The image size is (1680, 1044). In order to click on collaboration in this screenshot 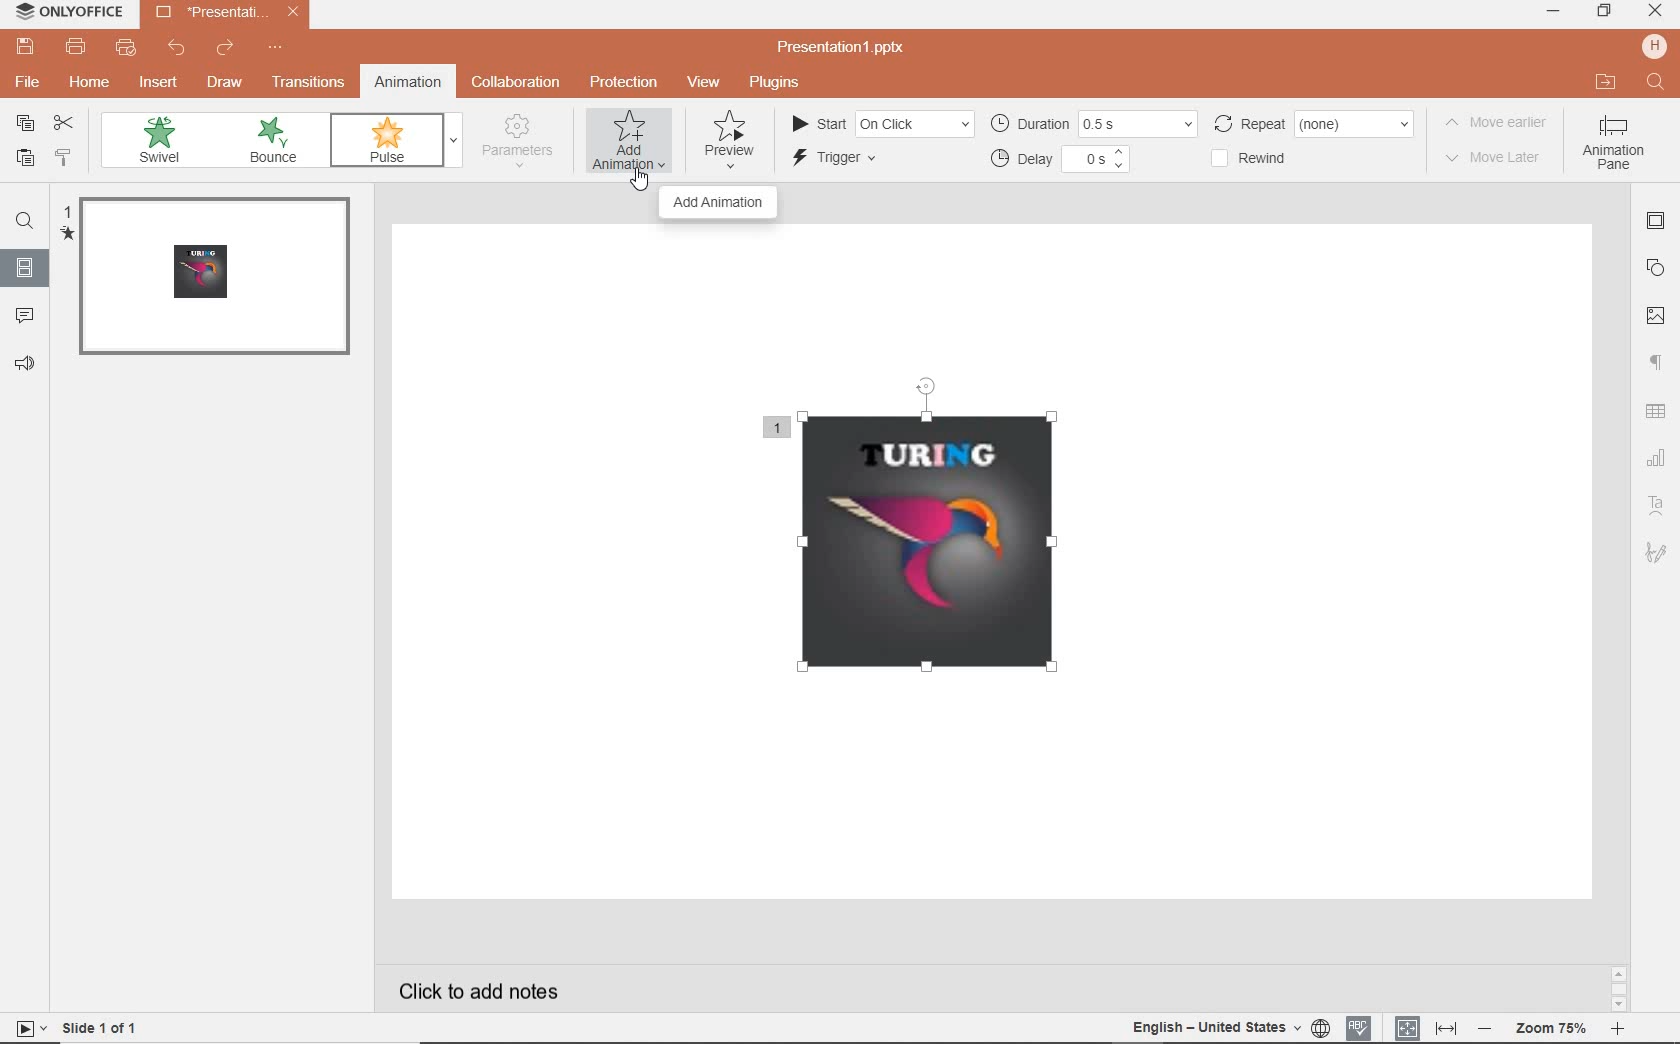, I will do `click(517, 84)`.